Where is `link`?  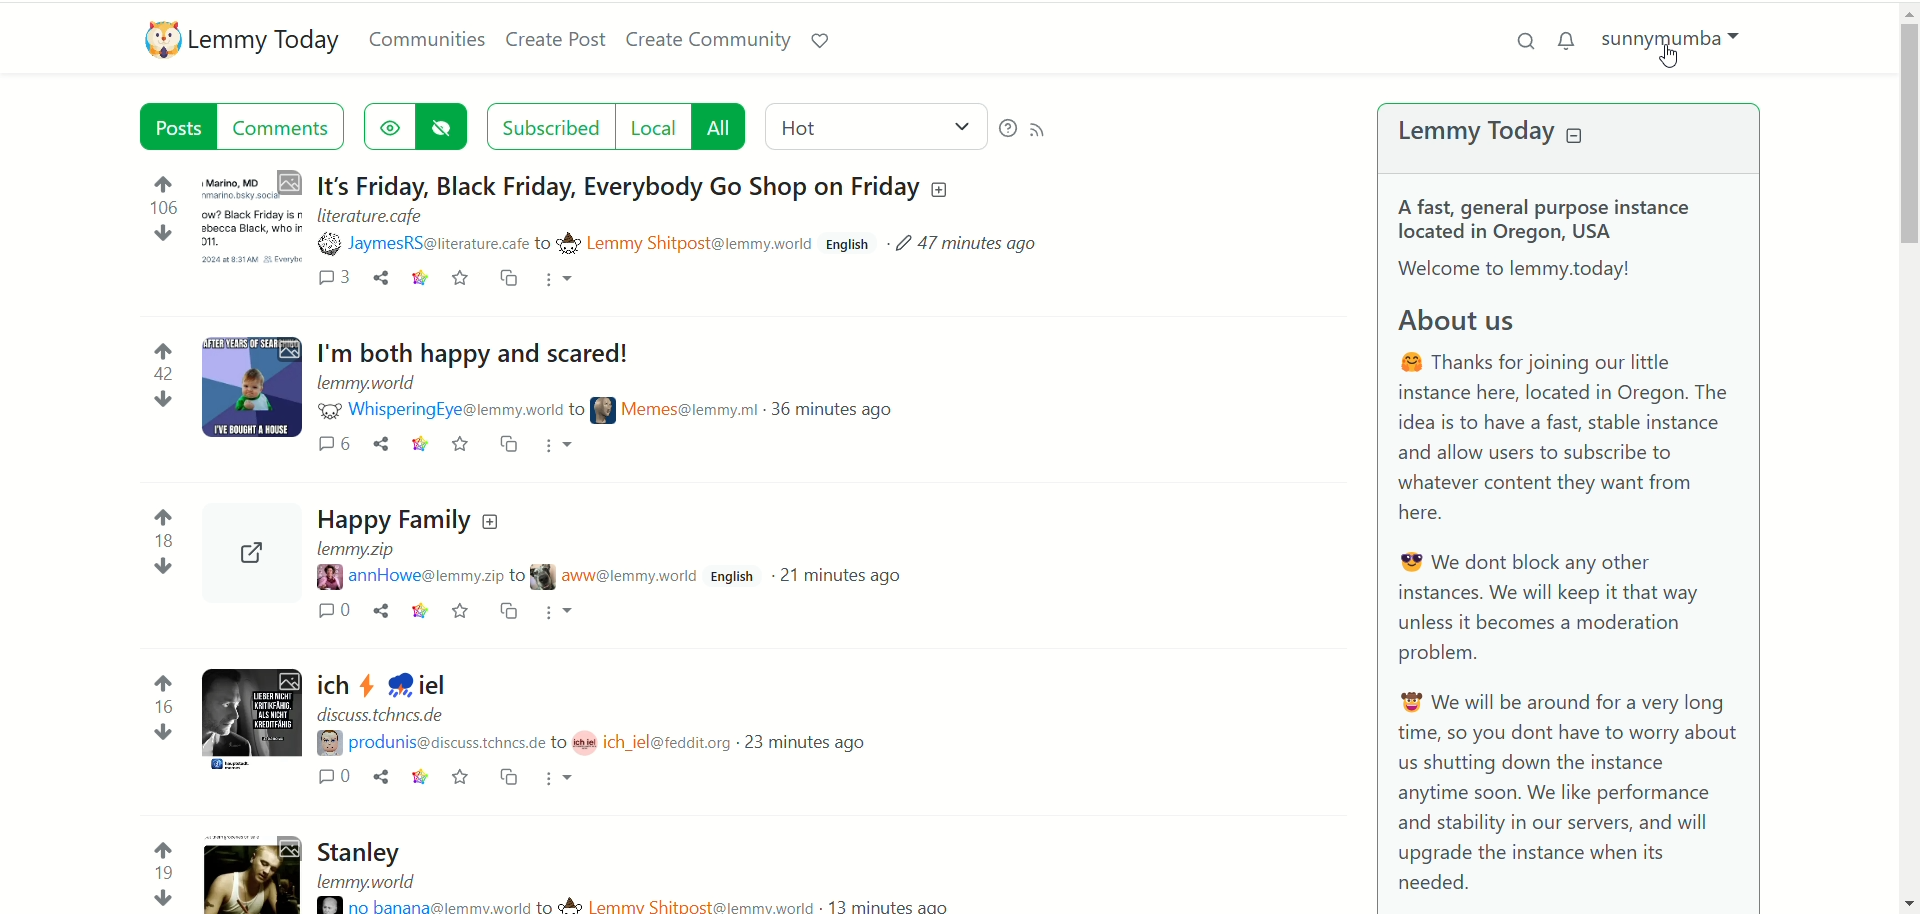 link is located at coordinates (418, 281).